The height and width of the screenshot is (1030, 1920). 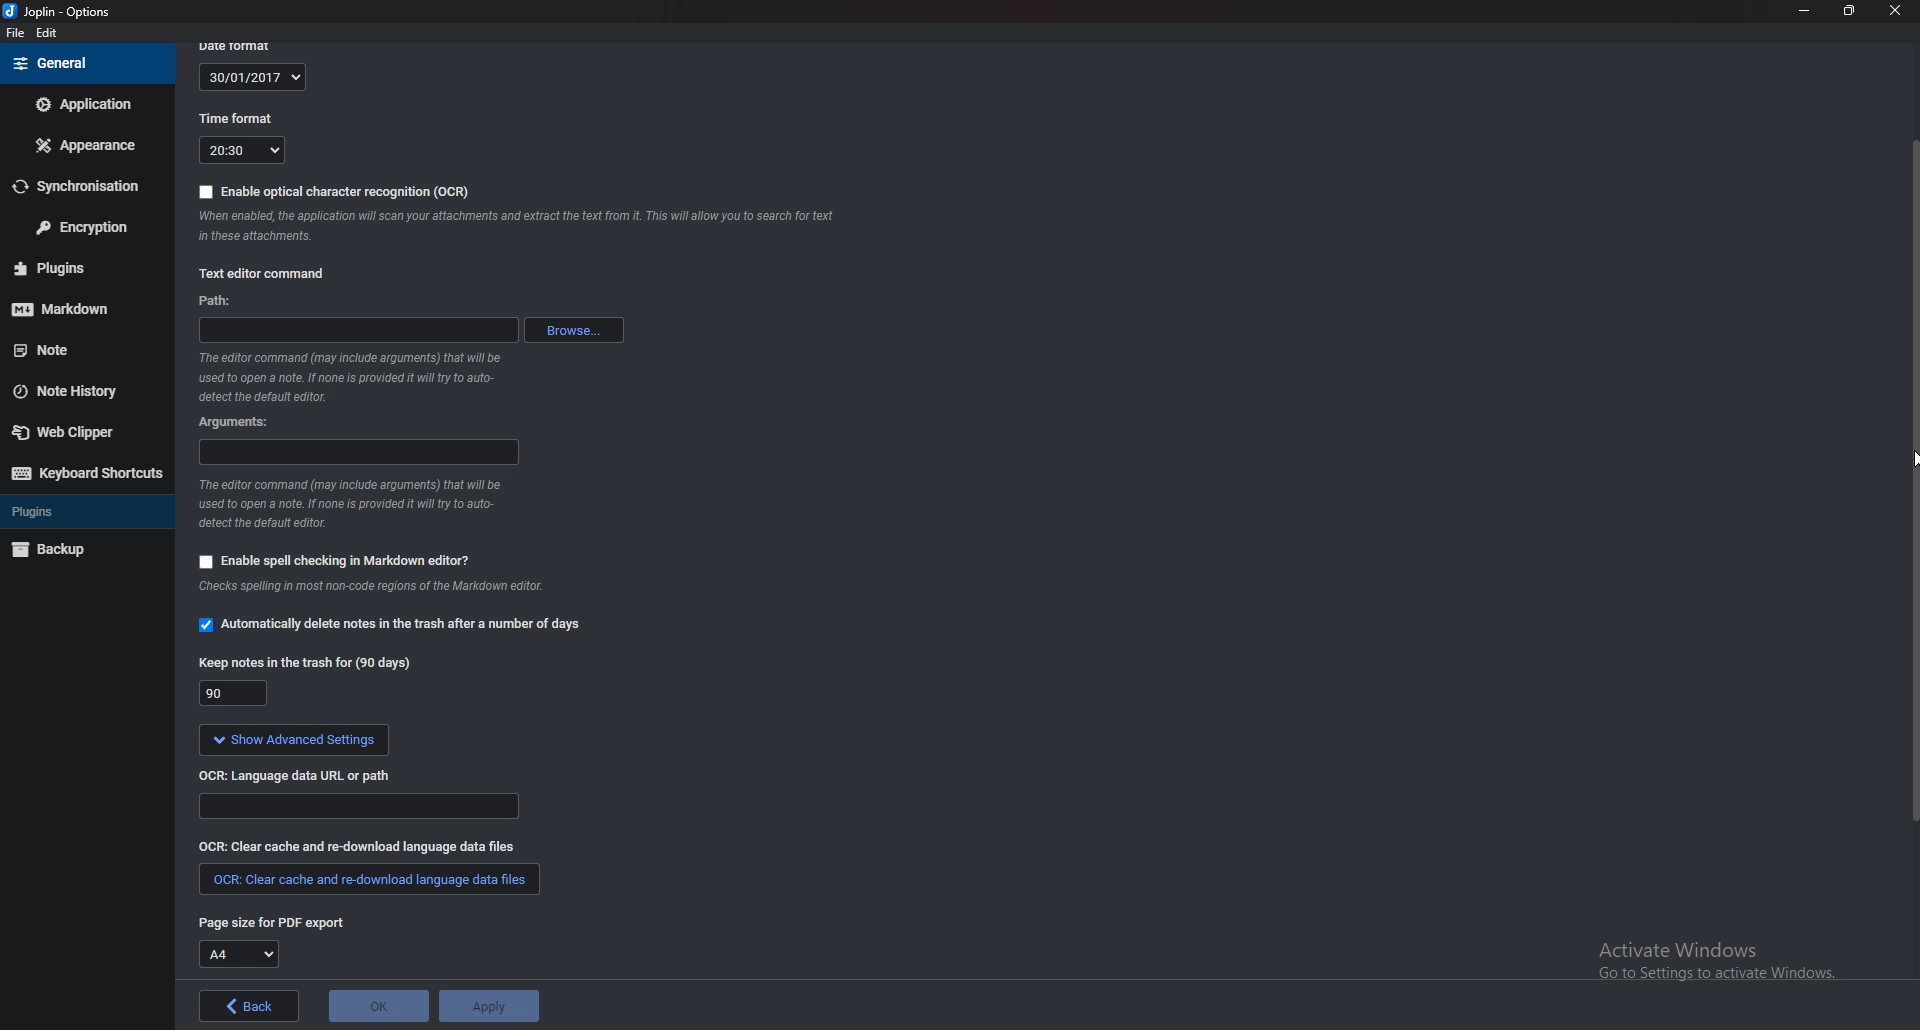 What do you see at coordinates (248, 1006) in the screenshot?
I see `back` at bounding box center [248, 1006].